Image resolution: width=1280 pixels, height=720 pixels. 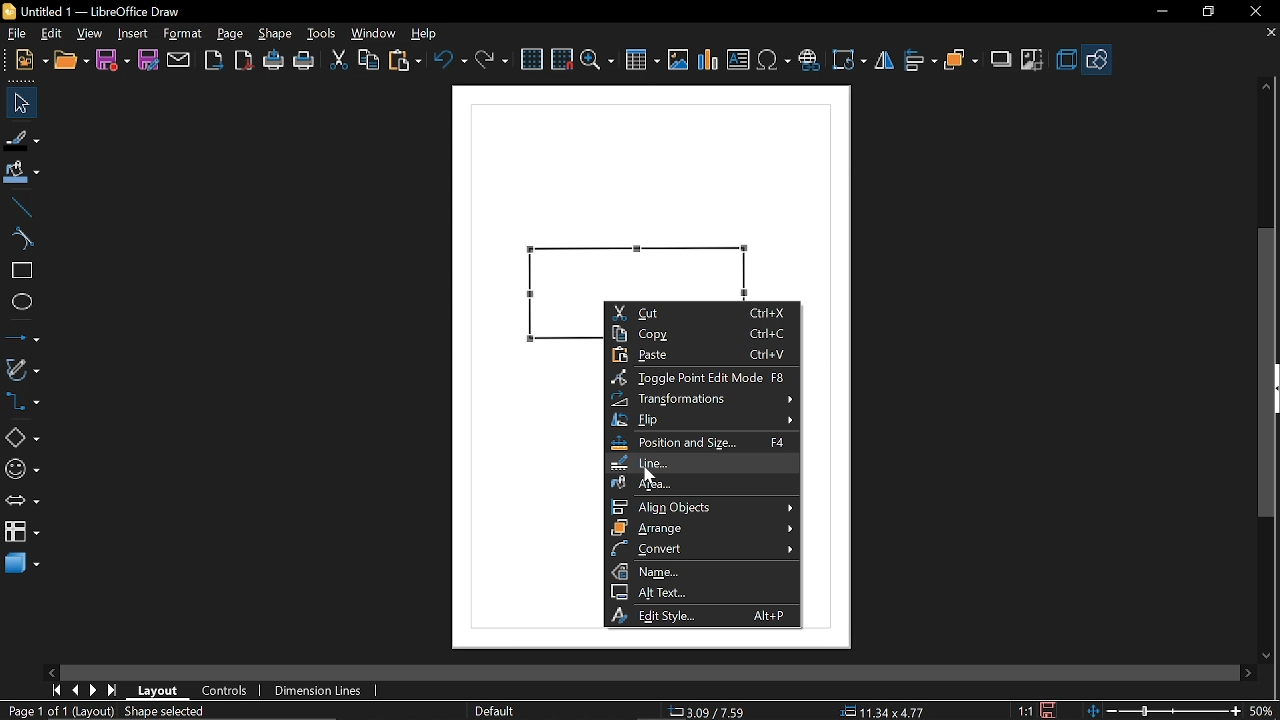 I want to click on name, so click(x=700, y=572).